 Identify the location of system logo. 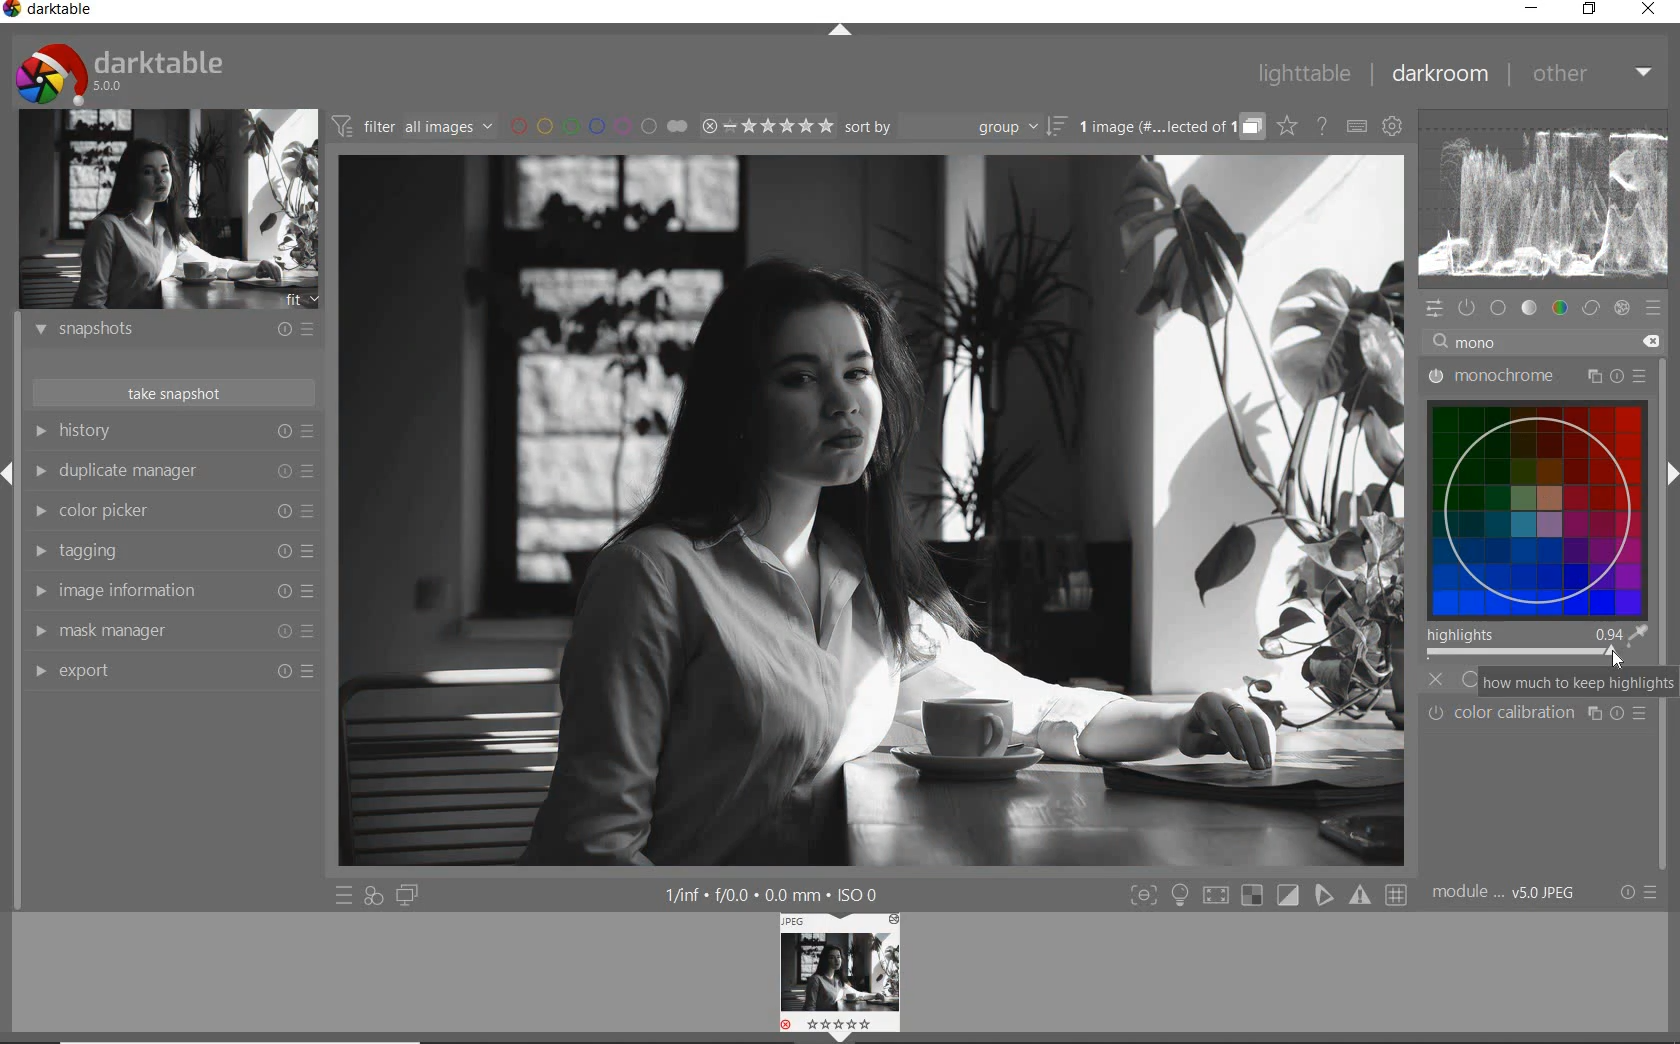
(122, 73).